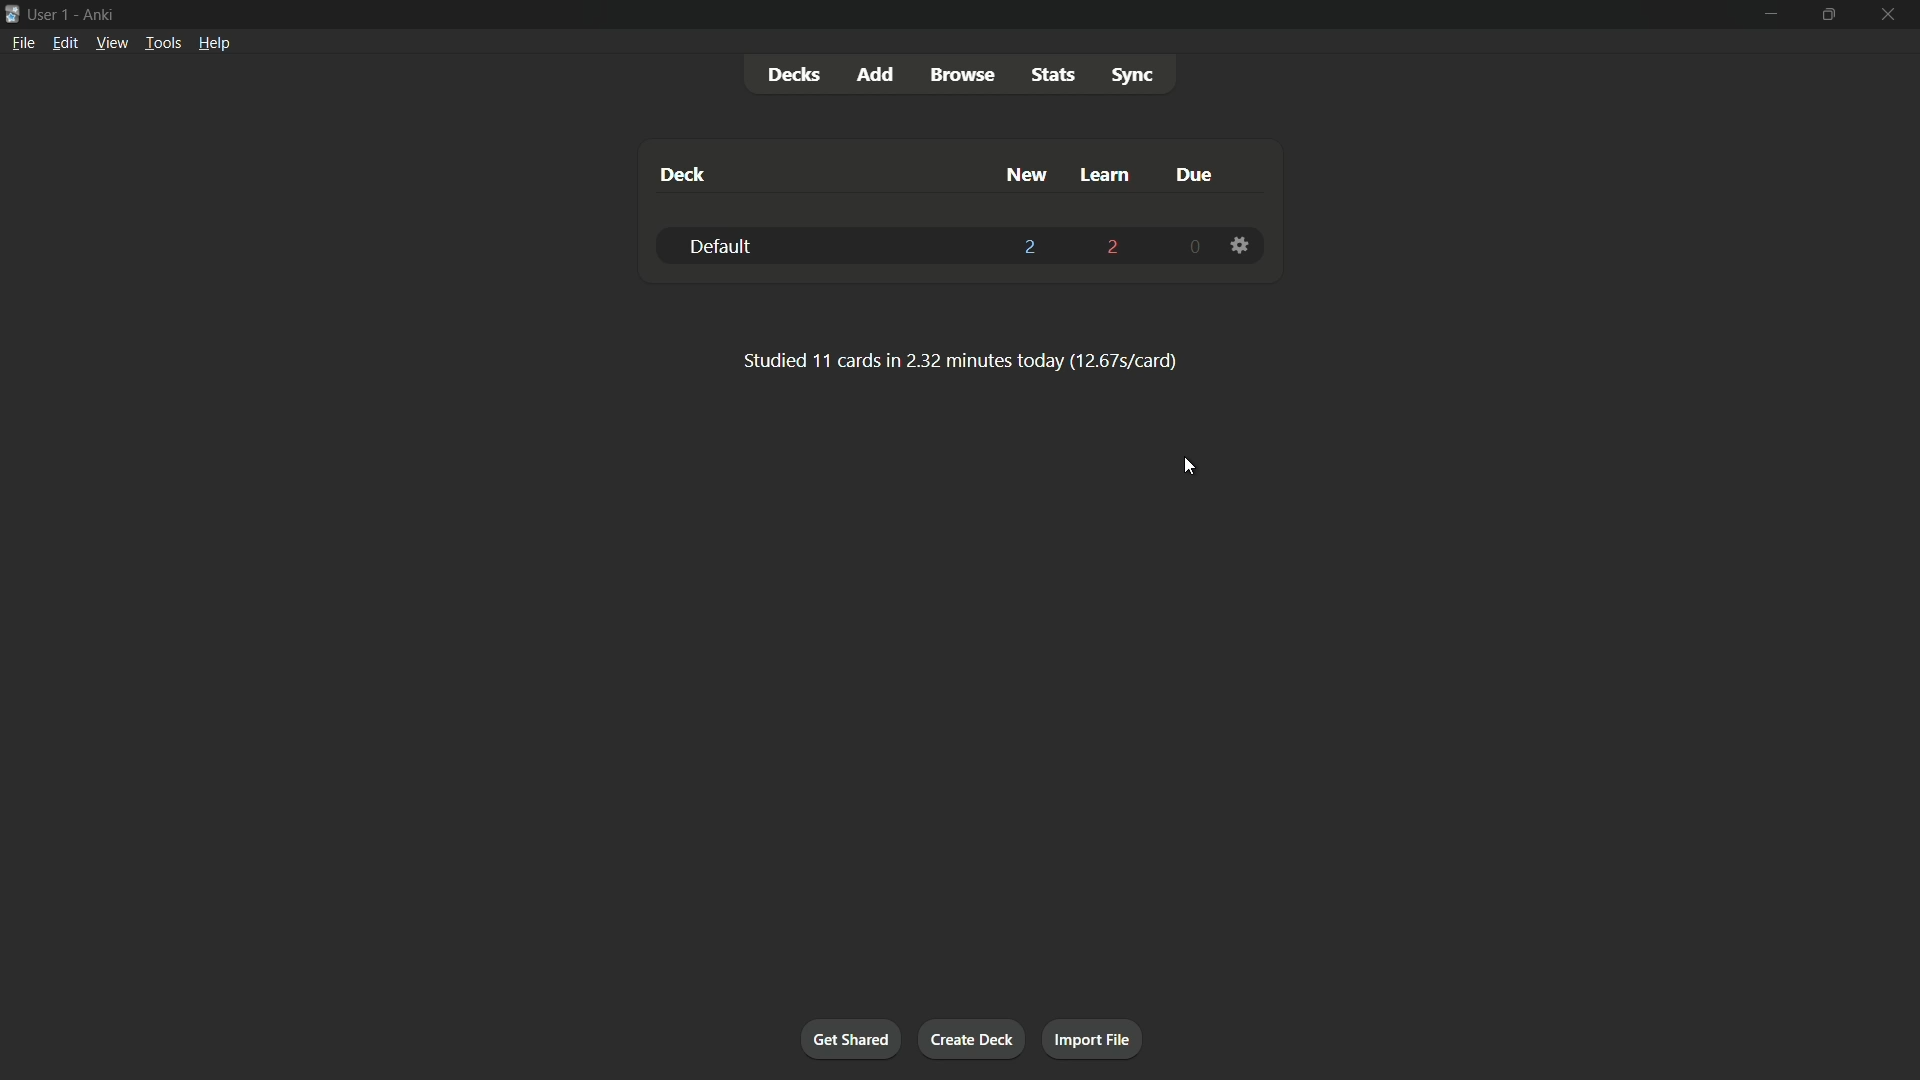  Describe the element at coordinates (163, 42) in the screenshot. I see `tools menu` at that location.